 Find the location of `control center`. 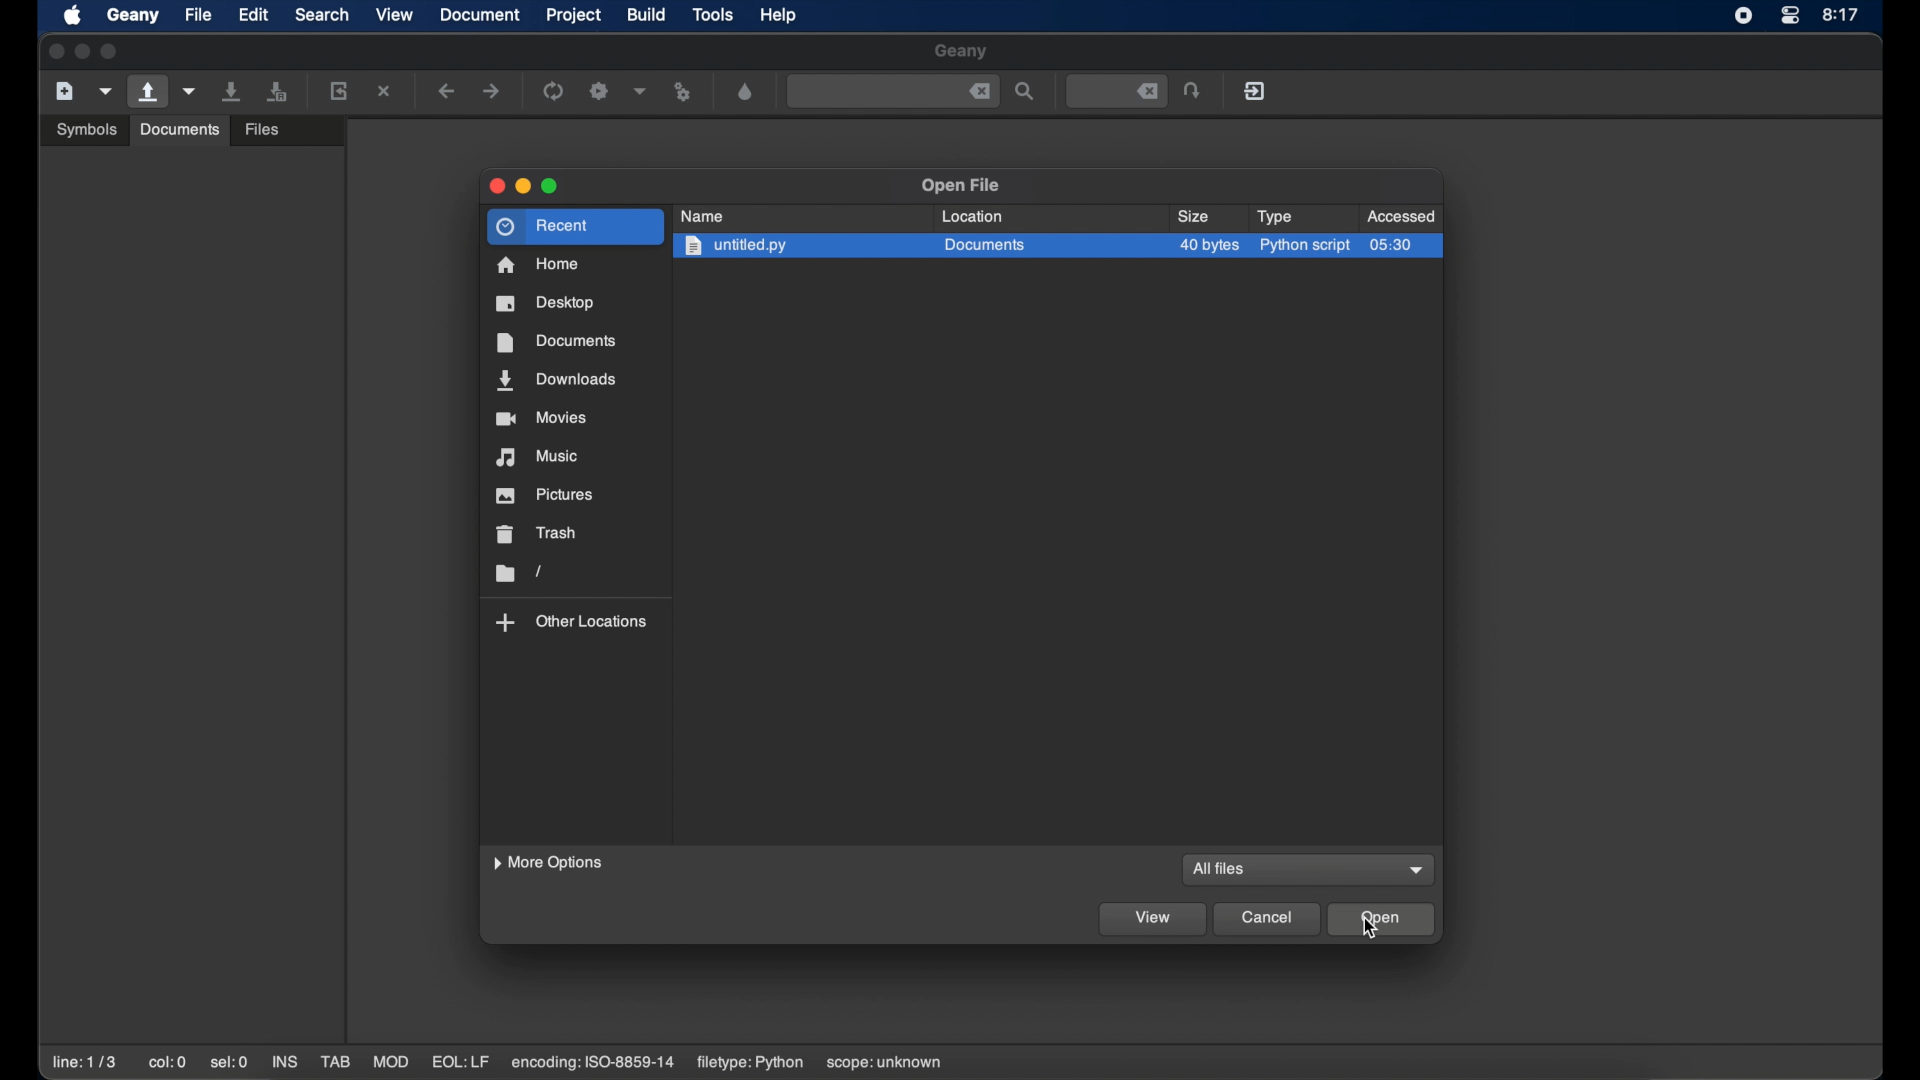

control center is located at coordinates (1790, 16).